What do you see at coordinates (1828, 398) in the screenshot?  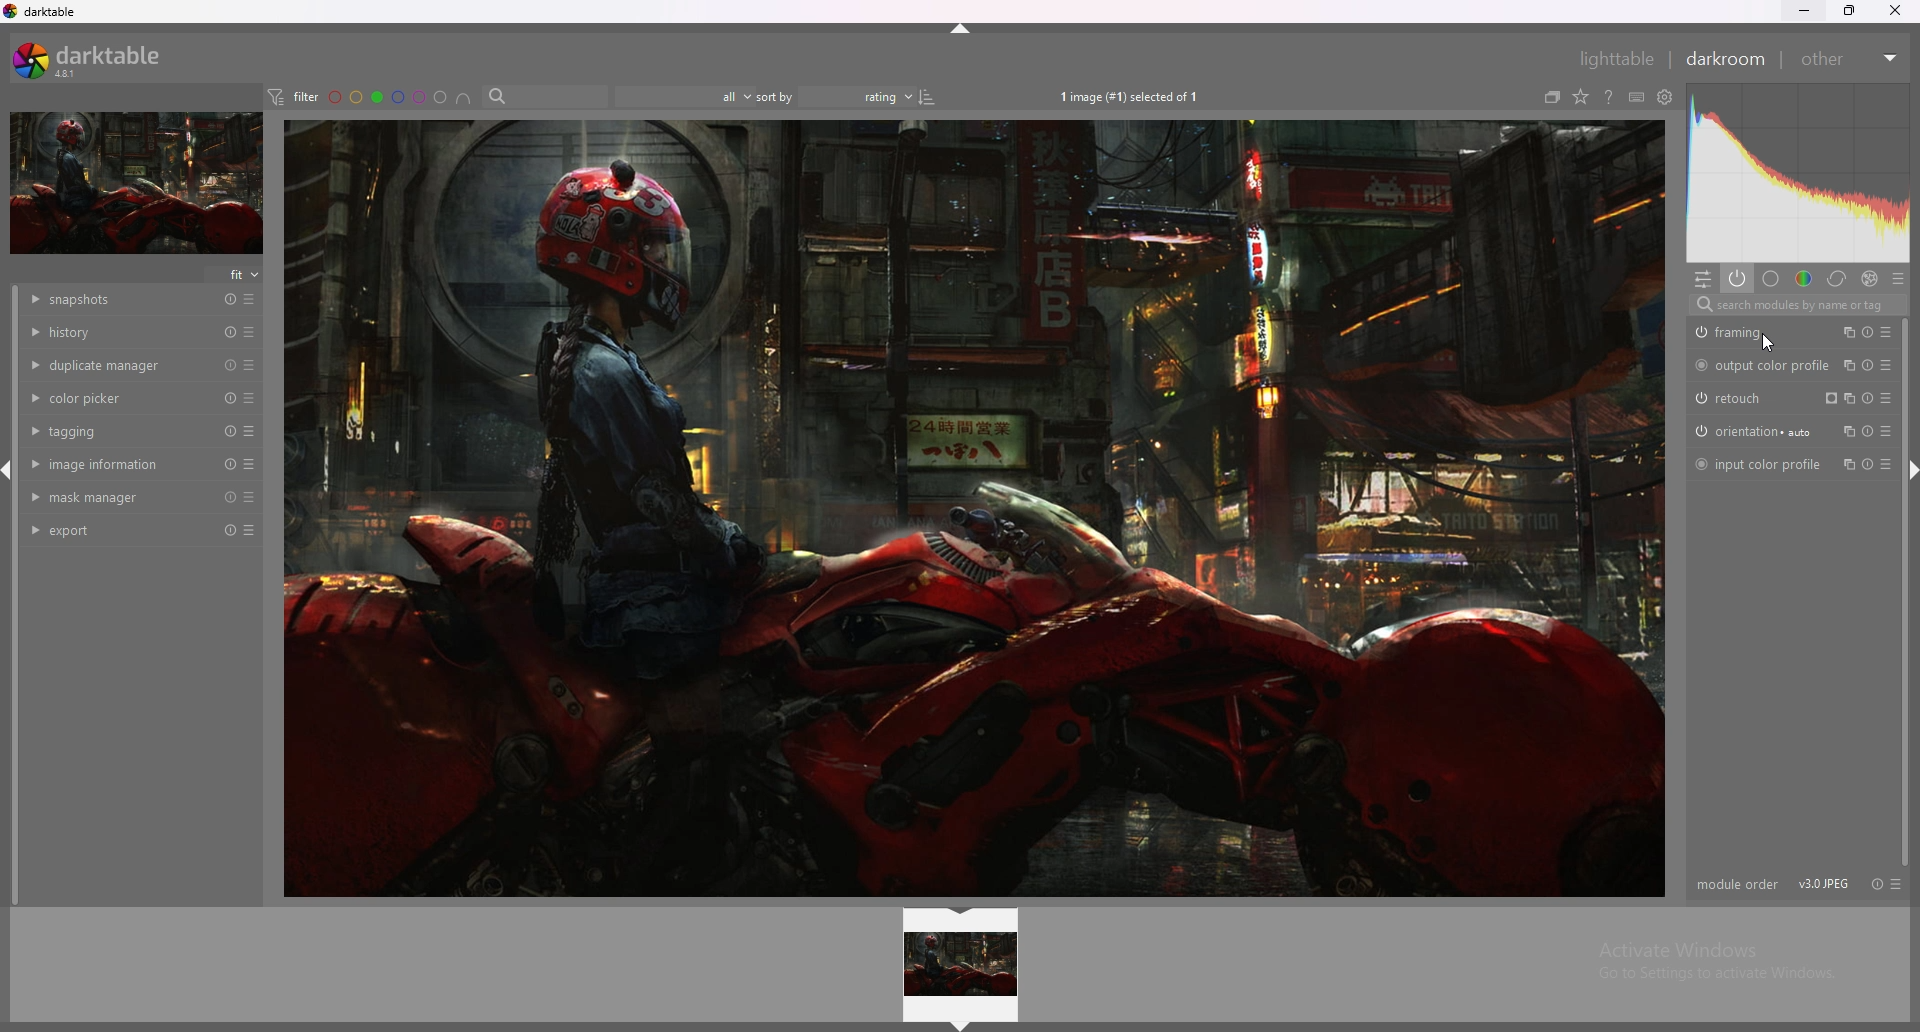 I see `parametric mask` at bounding box center [1828, 398].